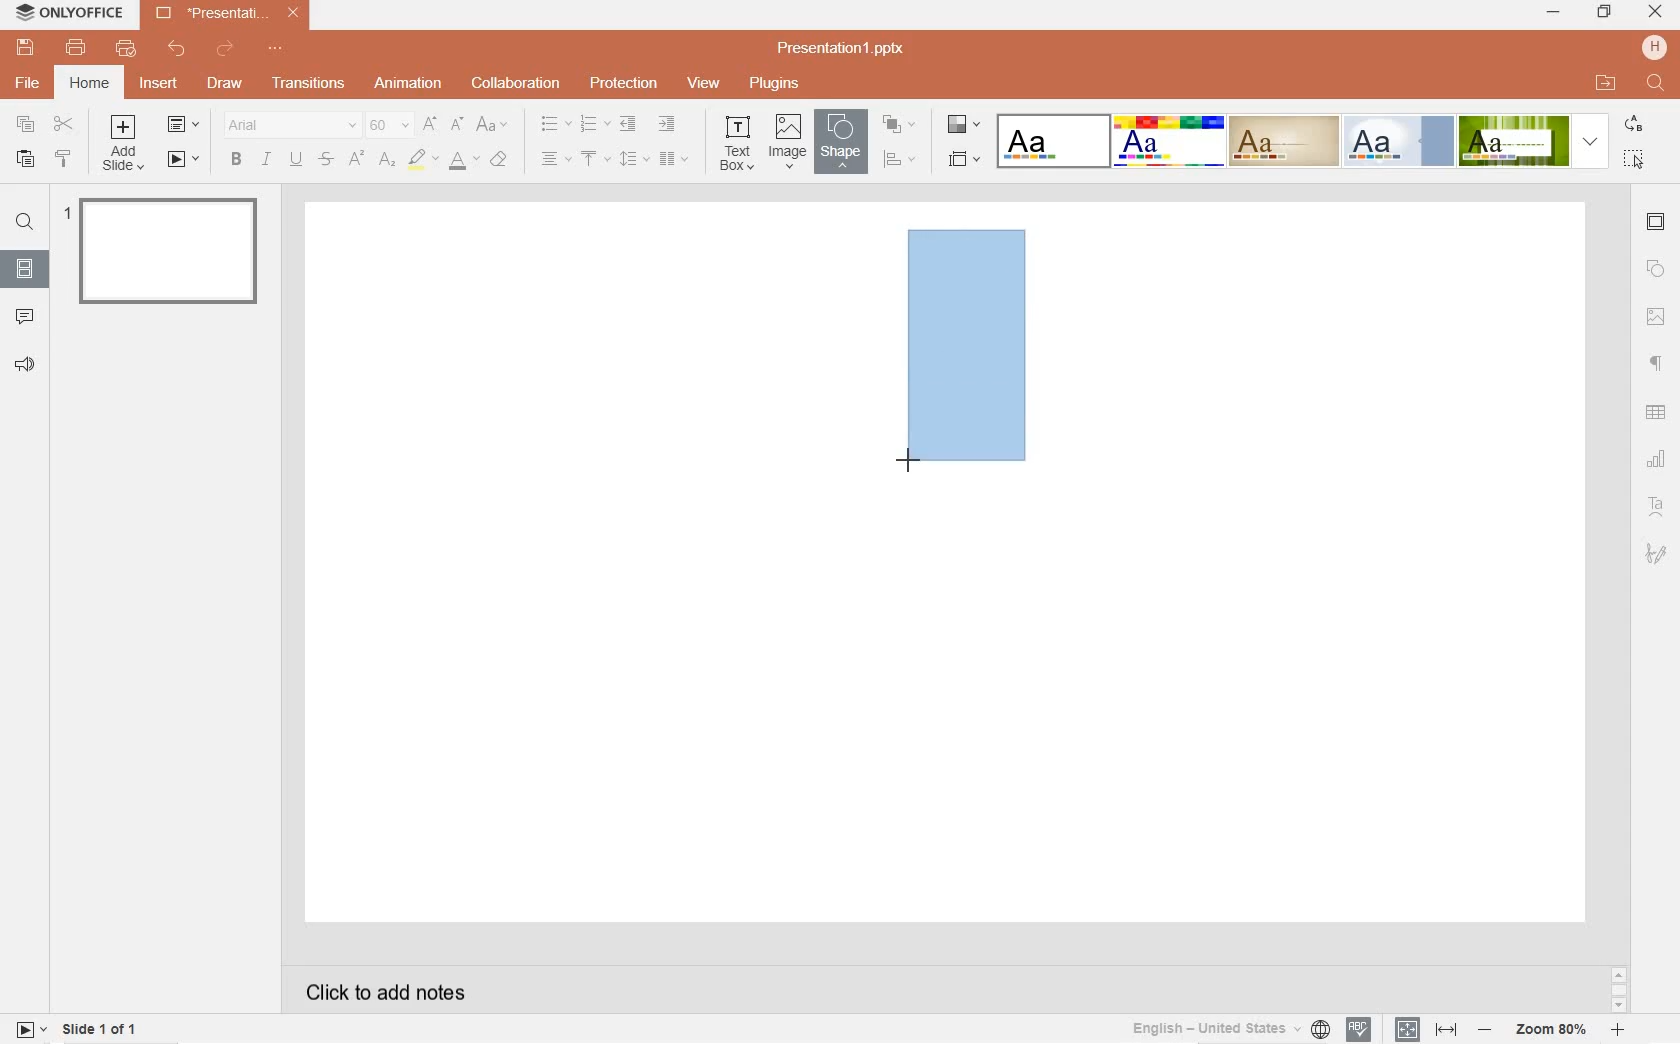  What do you see at coordinates (125, 50) in the screenshot?
I see `quick print` at bounding box center [125, 50].